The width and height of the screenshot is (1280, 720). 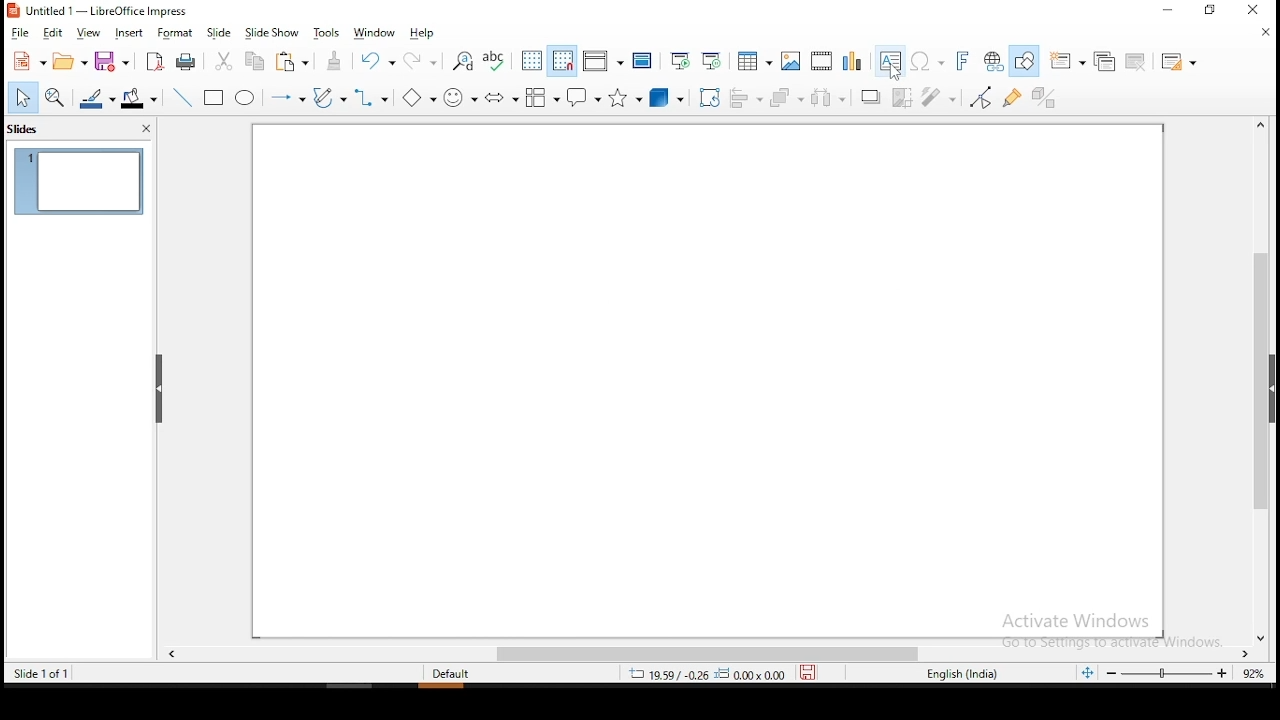 What do you see at coordinates (1025, 61) in the screenshot?
I see `show draw functions` at bounding box center [1025, 61].